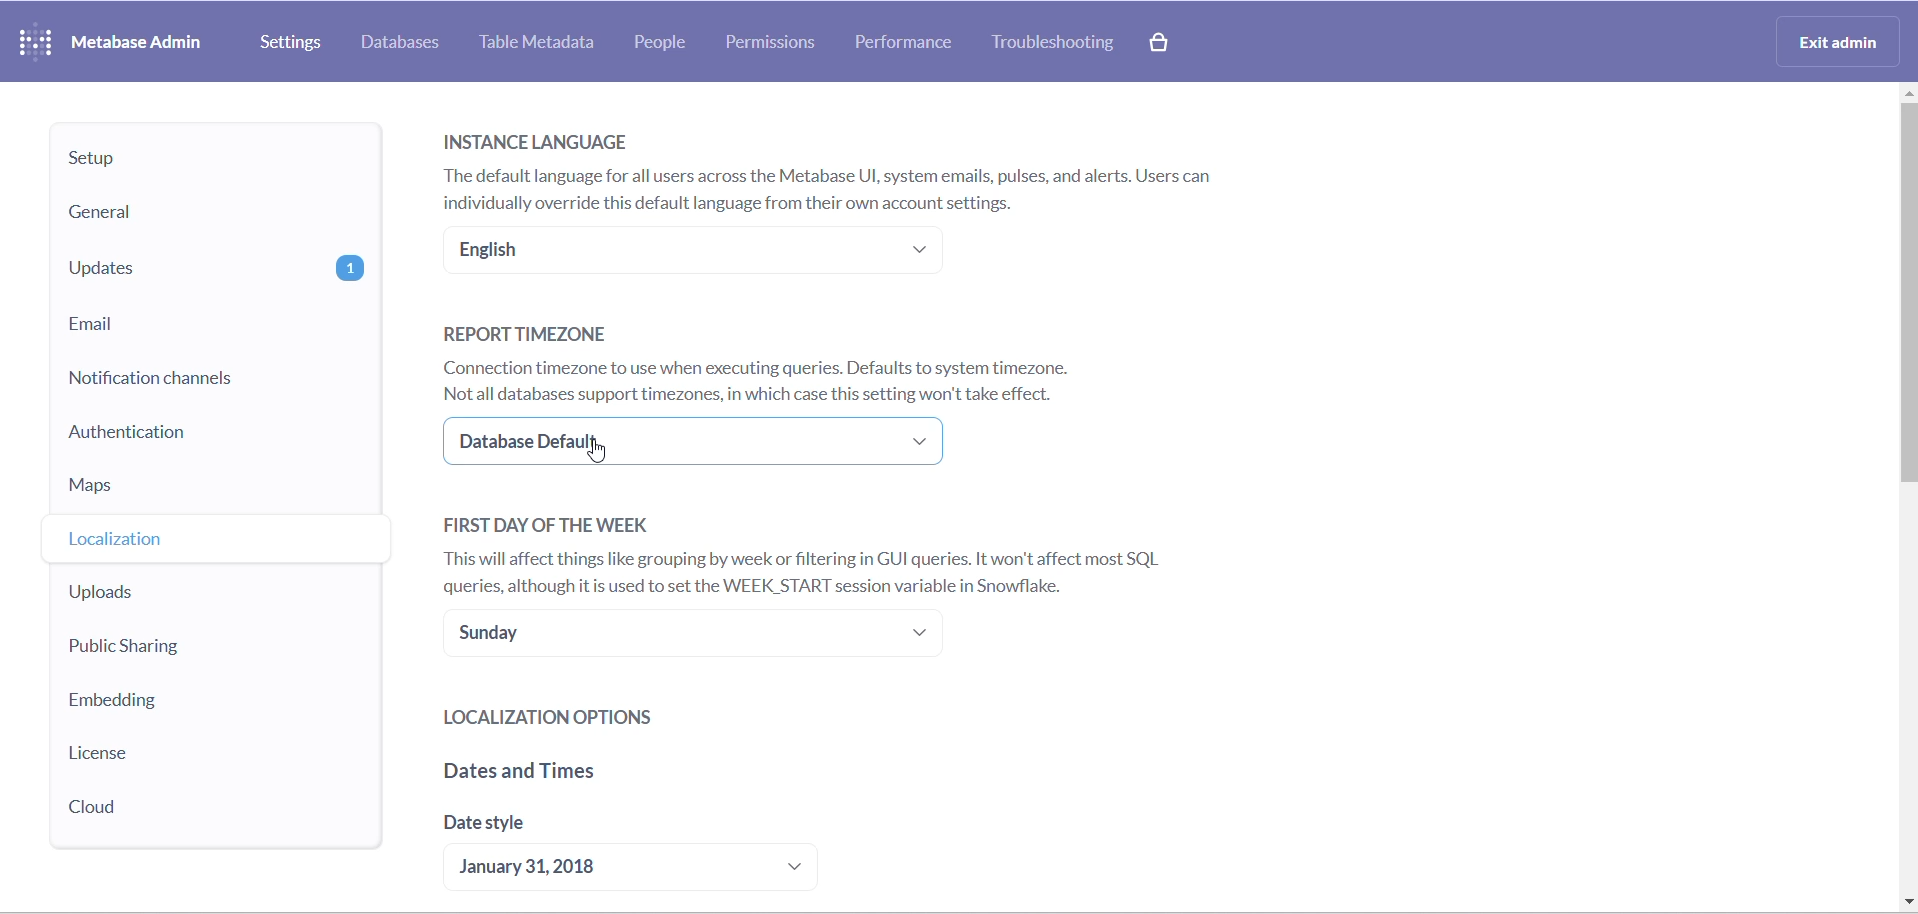 Image resolution: width=1918 pixels, height=914 pixels. Describe the element at coordinates (602, 449) in the screenshot. I see `cursor` at that location.